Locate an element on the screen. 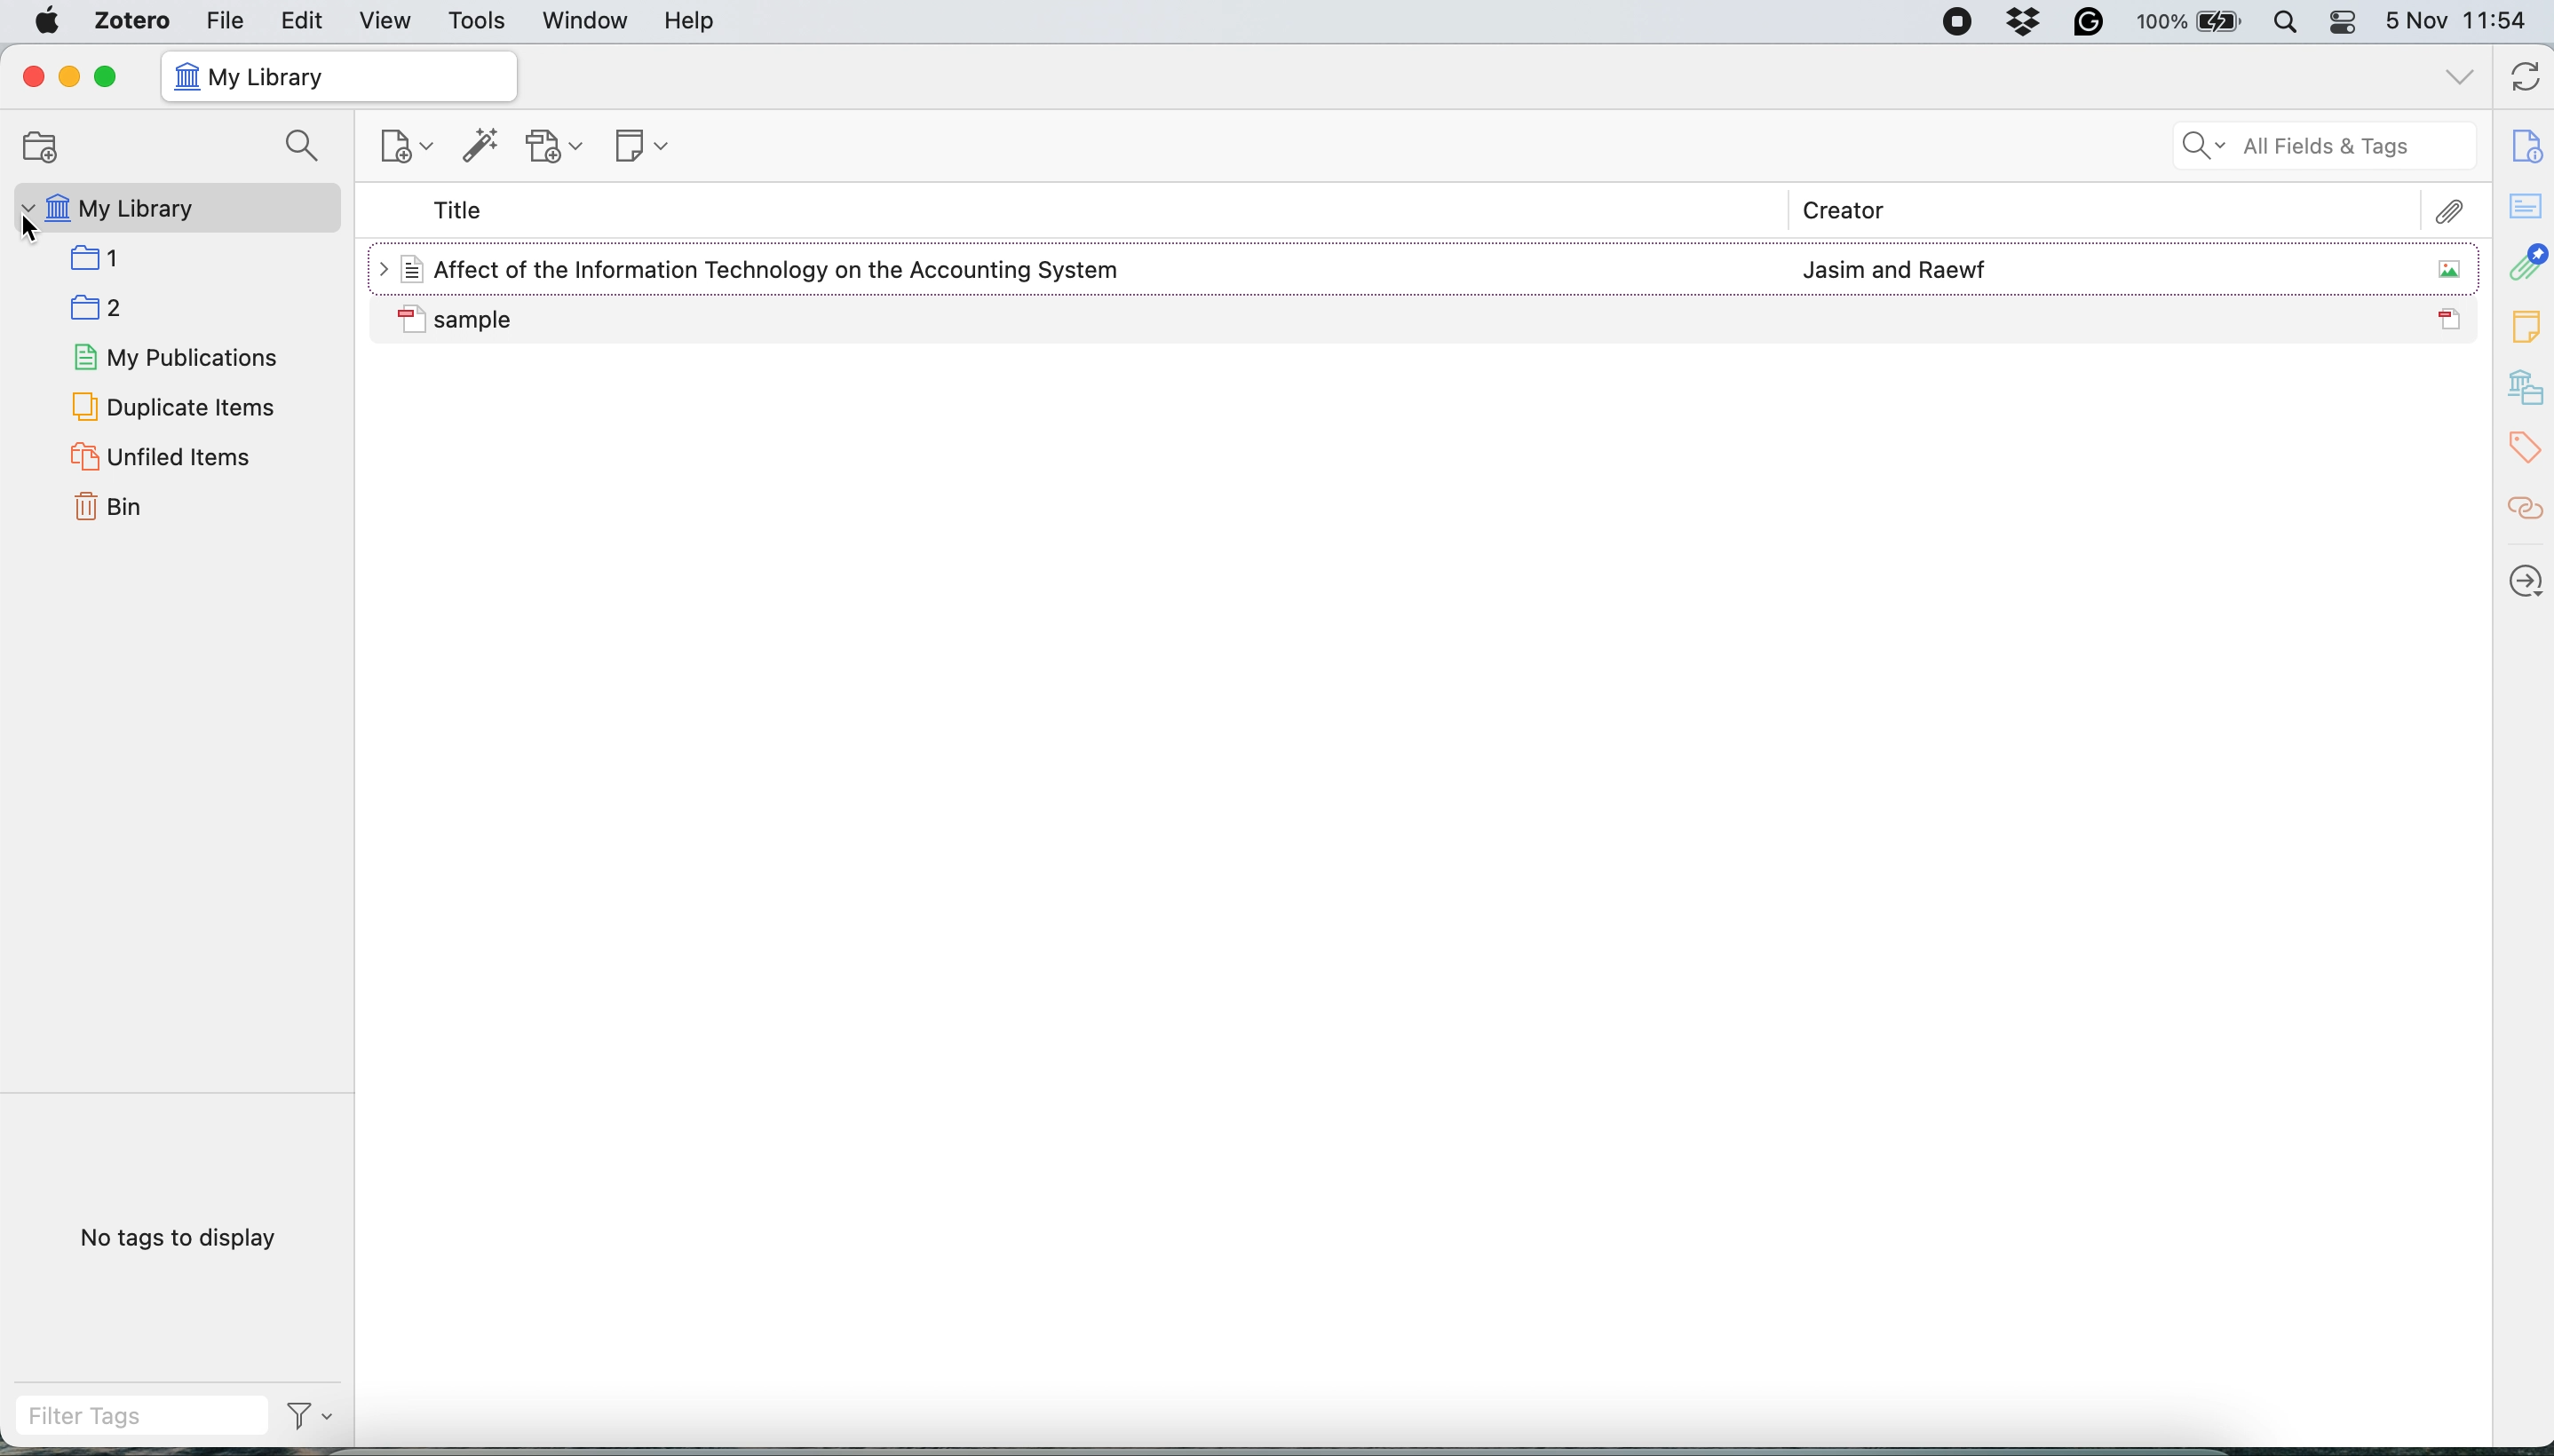 The image size is (2554, 1456). abstract is located at coordinates (2522, 206).